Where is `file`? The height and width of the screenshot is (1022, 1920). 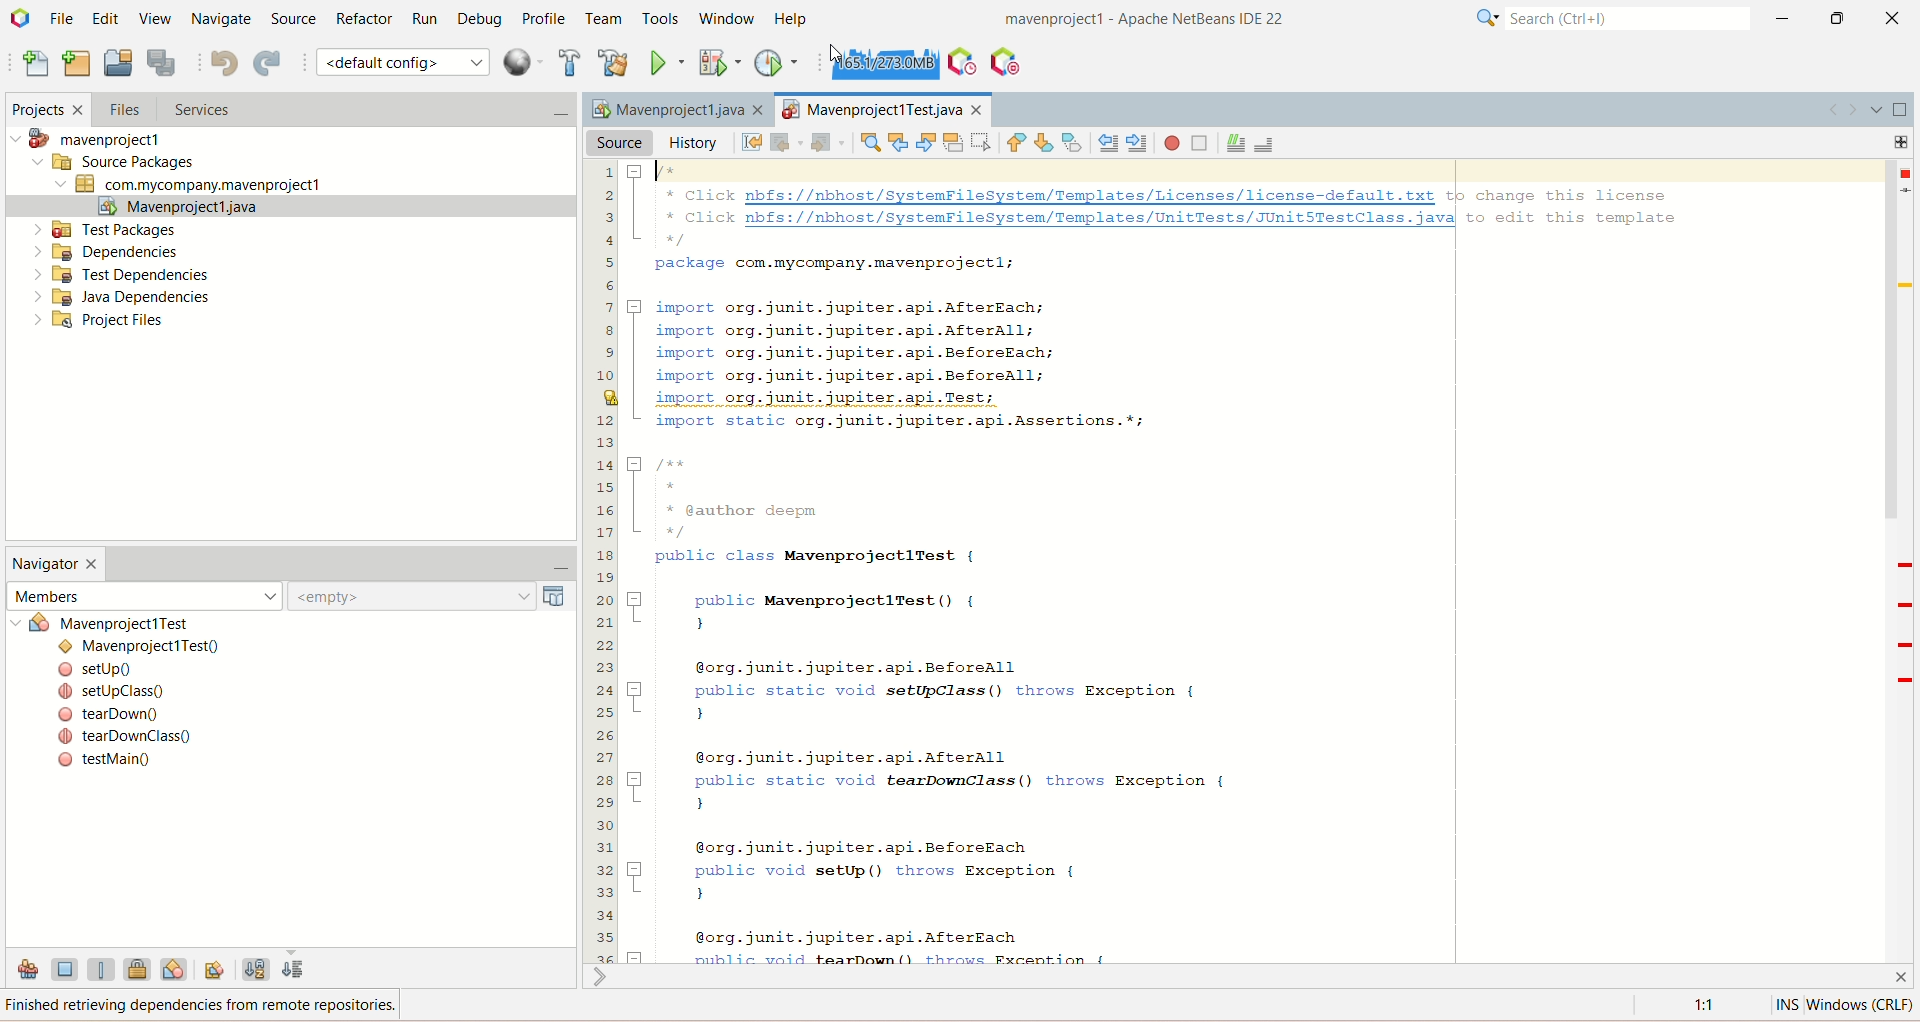
file is located at coordinates (65, 17).